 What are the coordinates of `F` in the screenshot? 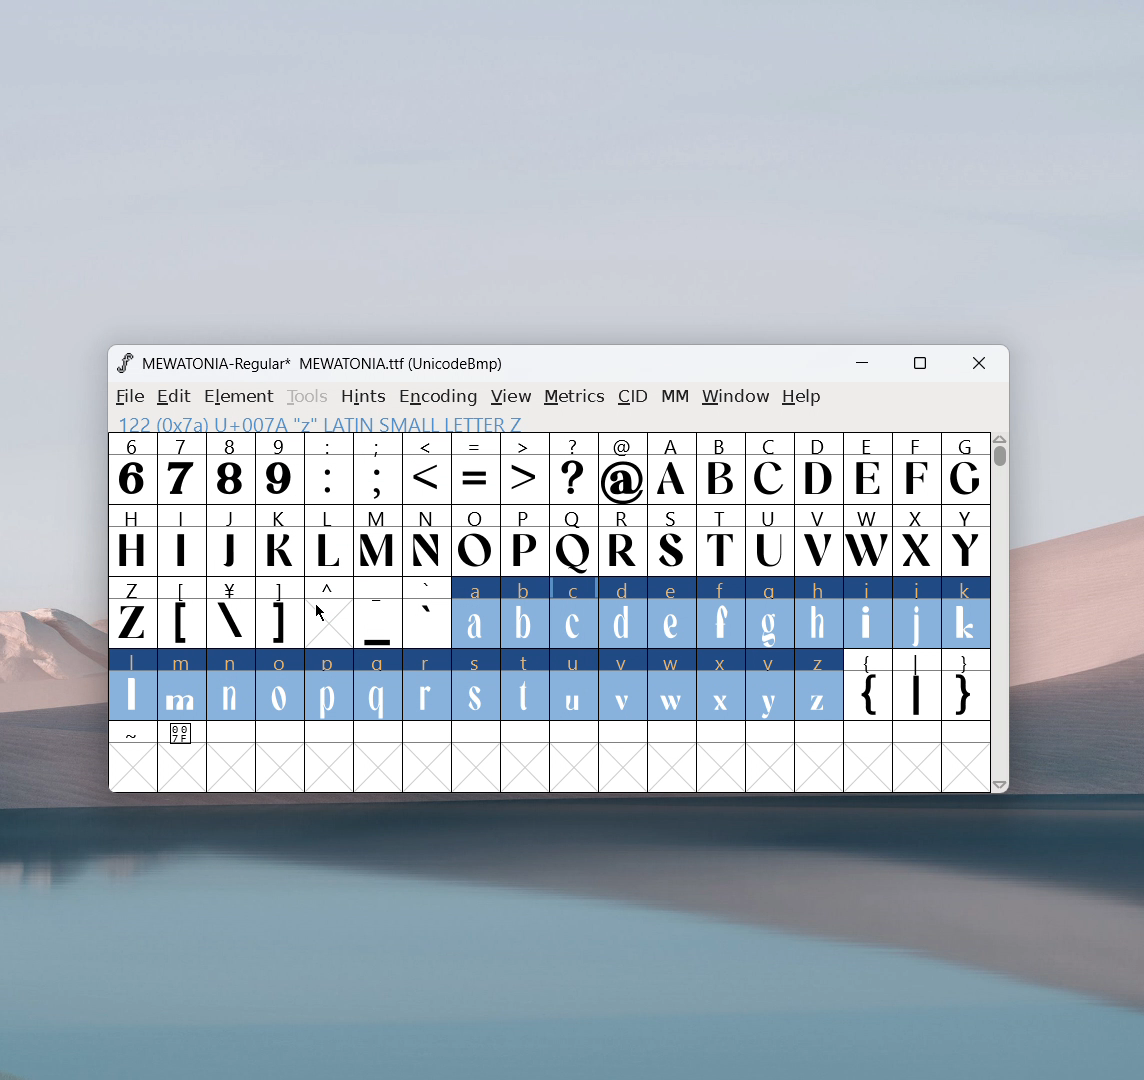 It's located at (915, 467).